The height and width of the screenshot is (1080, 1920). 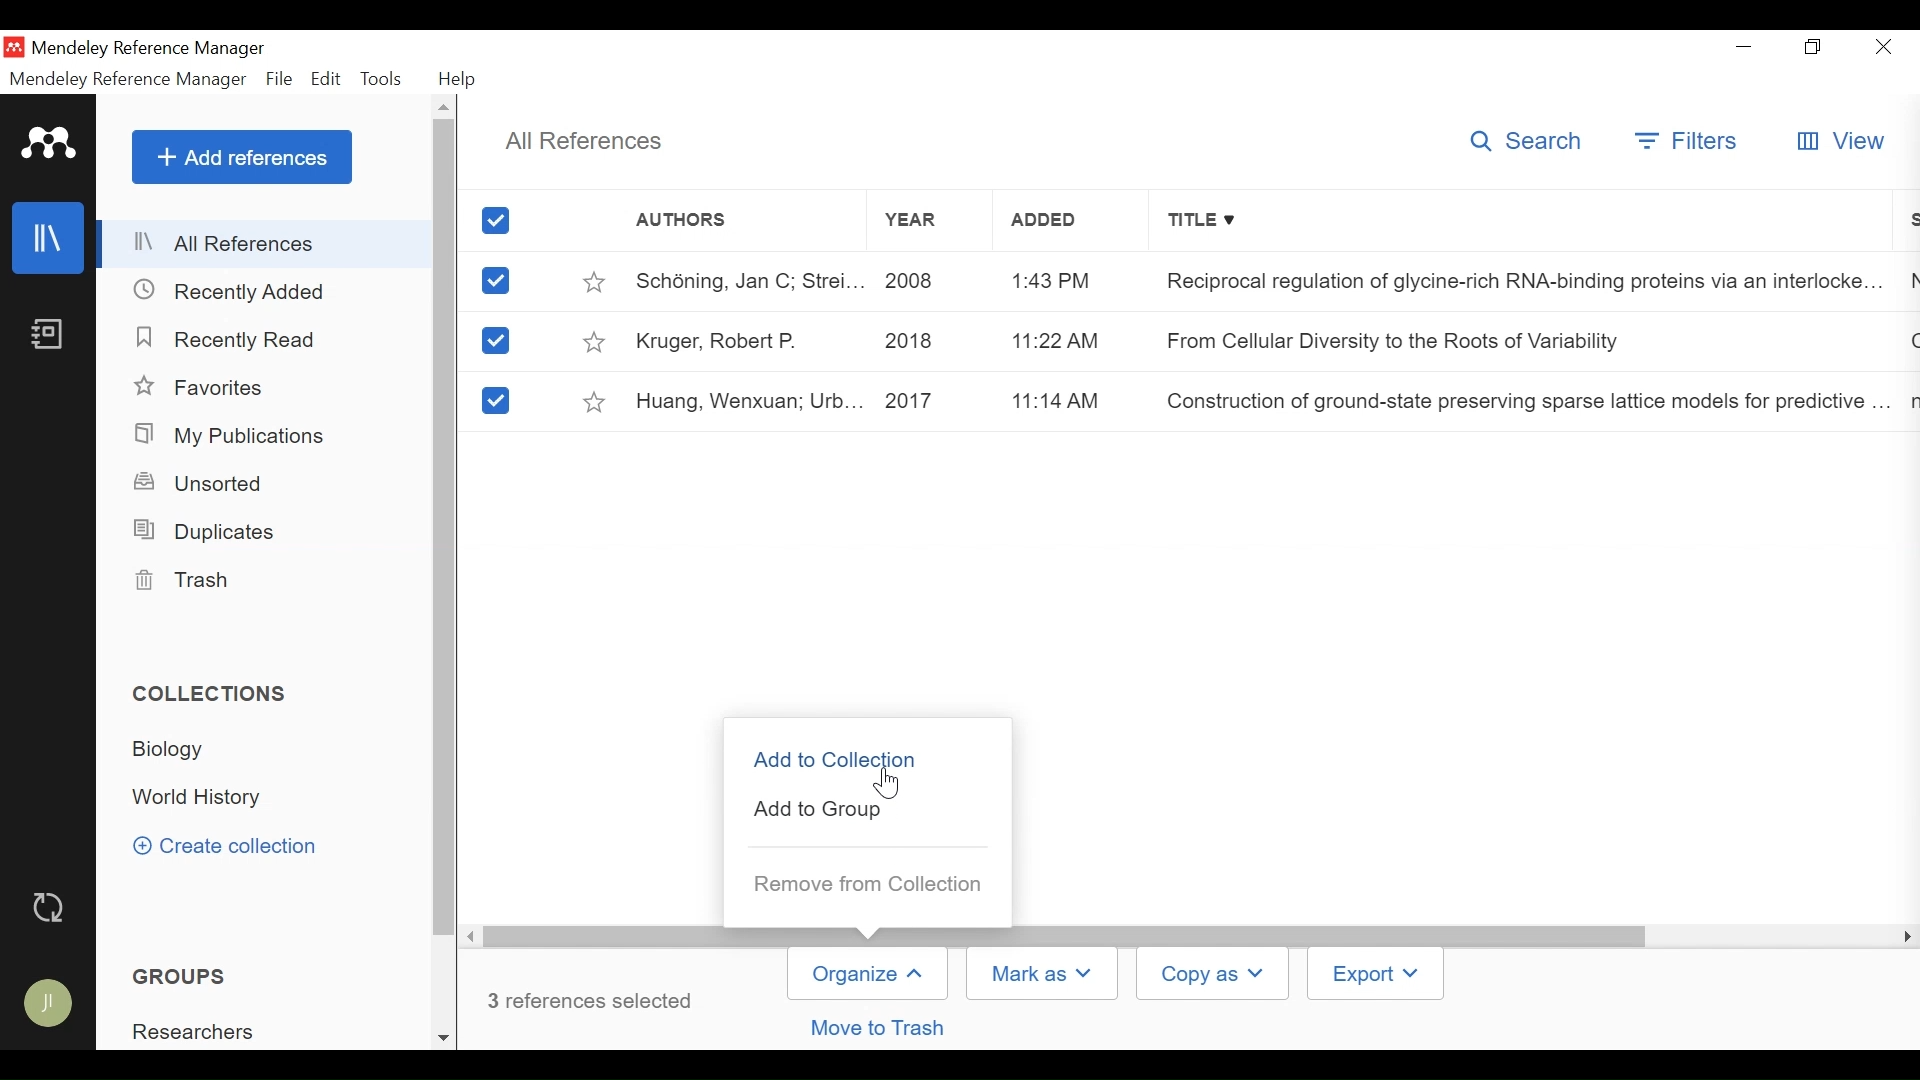 What do you see at coordinates (496, 281) in the screenshot?
I see `(un)select` at bounding box center [496, 281].